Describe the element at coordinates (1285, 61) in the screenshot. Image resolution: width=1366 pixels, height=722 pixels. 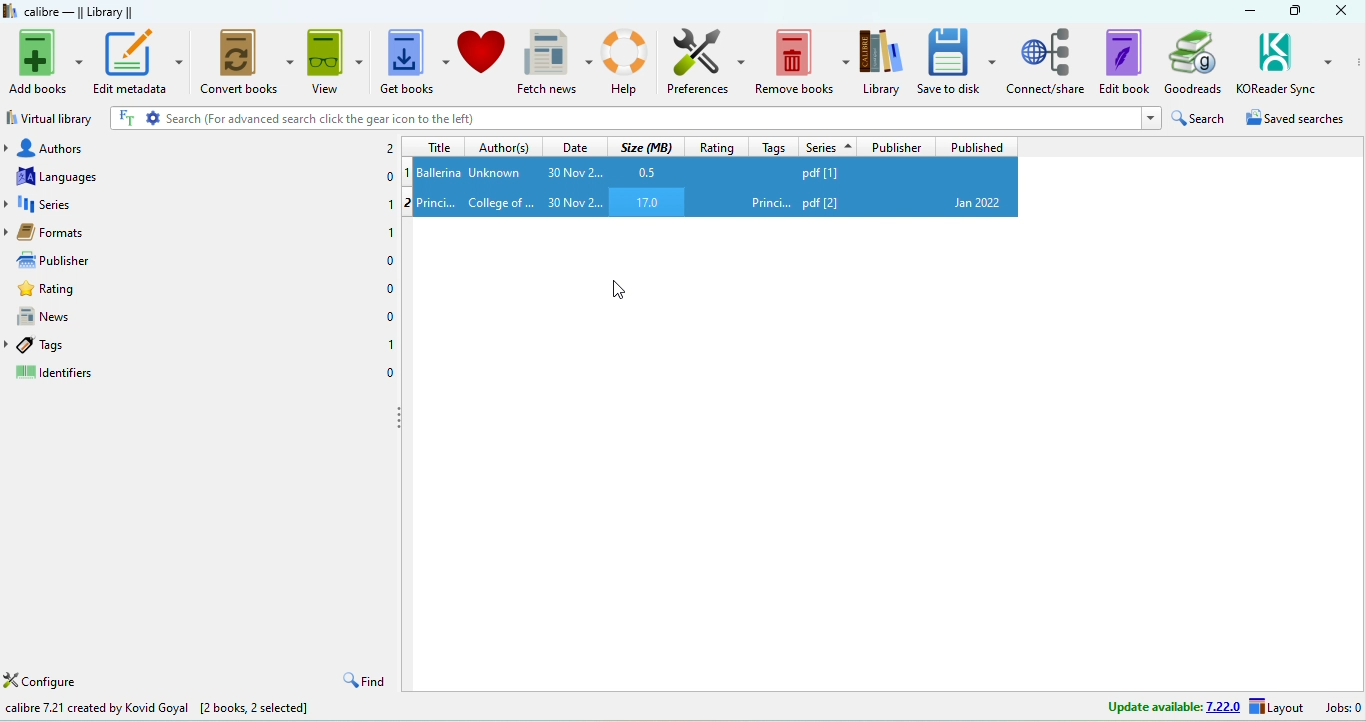
I see `KOReader Sync` at that location.